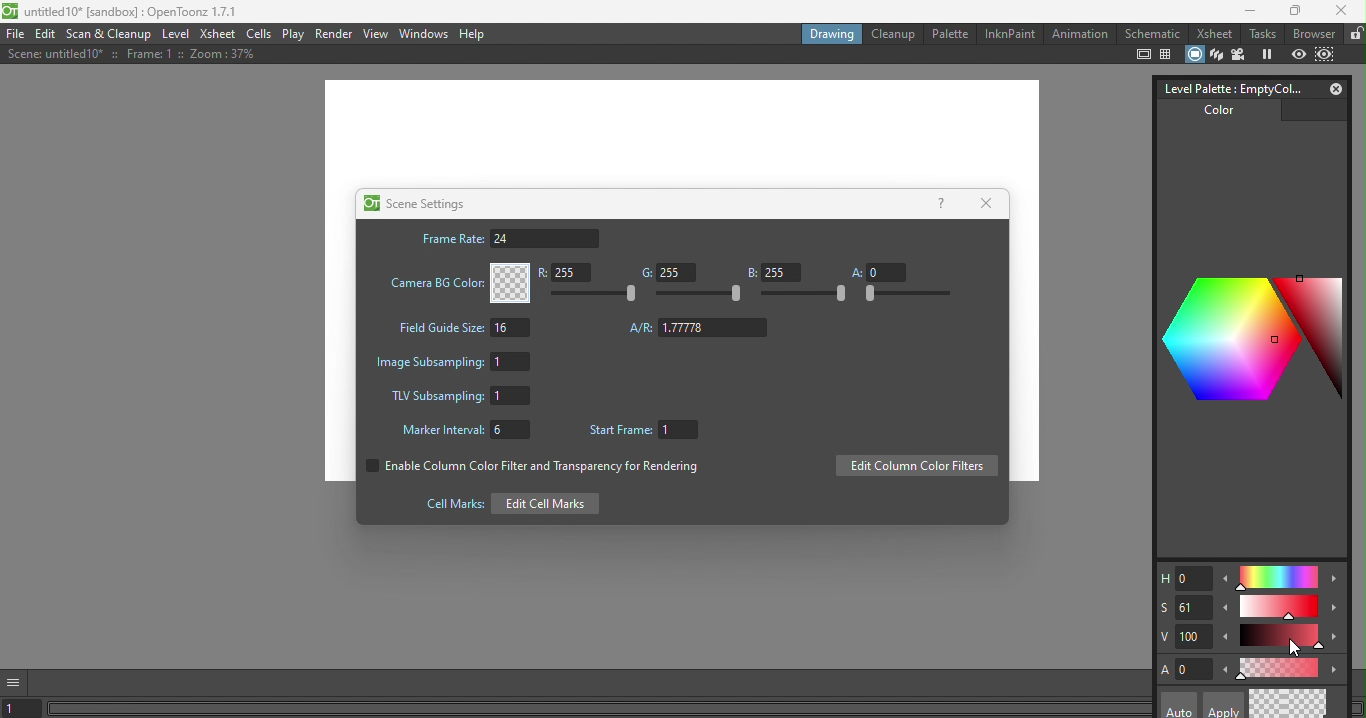 The width and height of the screenshot is (1366, 718). What do you see at coordinates (506, 503) in the screenshot?
I see `Edit cell marks` at bounding box center [506, 503].